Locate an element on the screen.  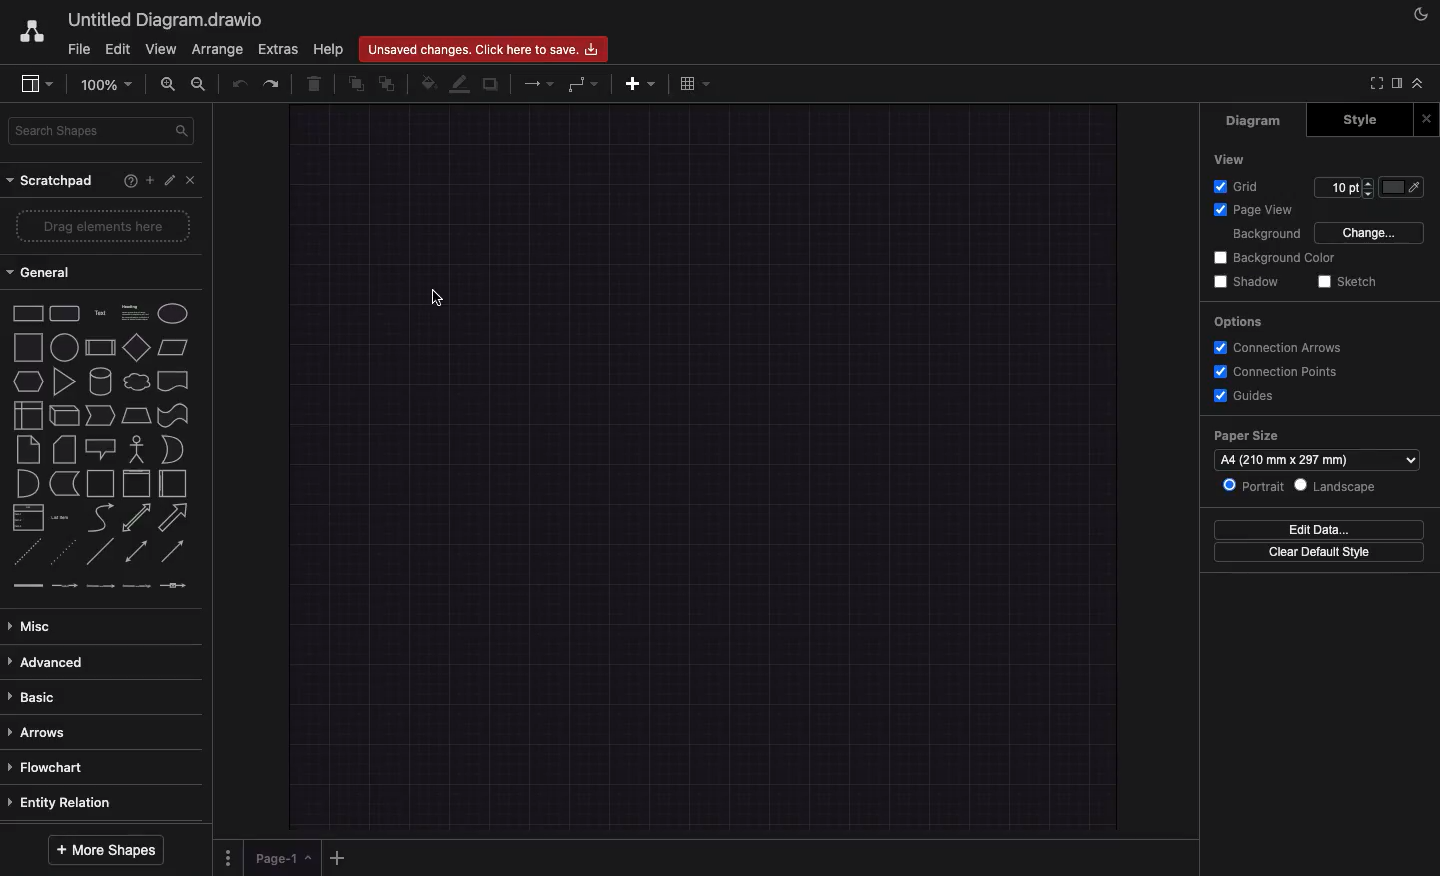
Connection points is located at coordinates (1271, 371).